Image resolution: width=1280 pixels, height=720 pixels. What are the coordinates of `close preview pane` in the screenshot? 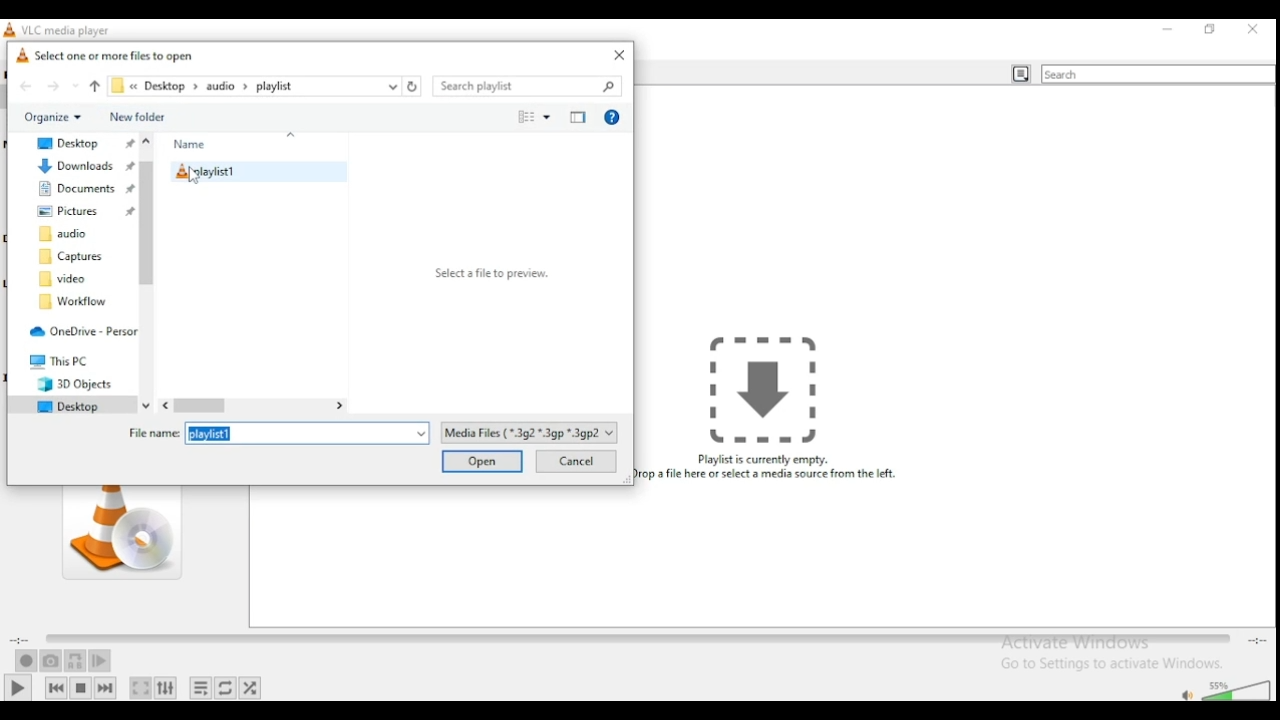 It's located at (578, 117).